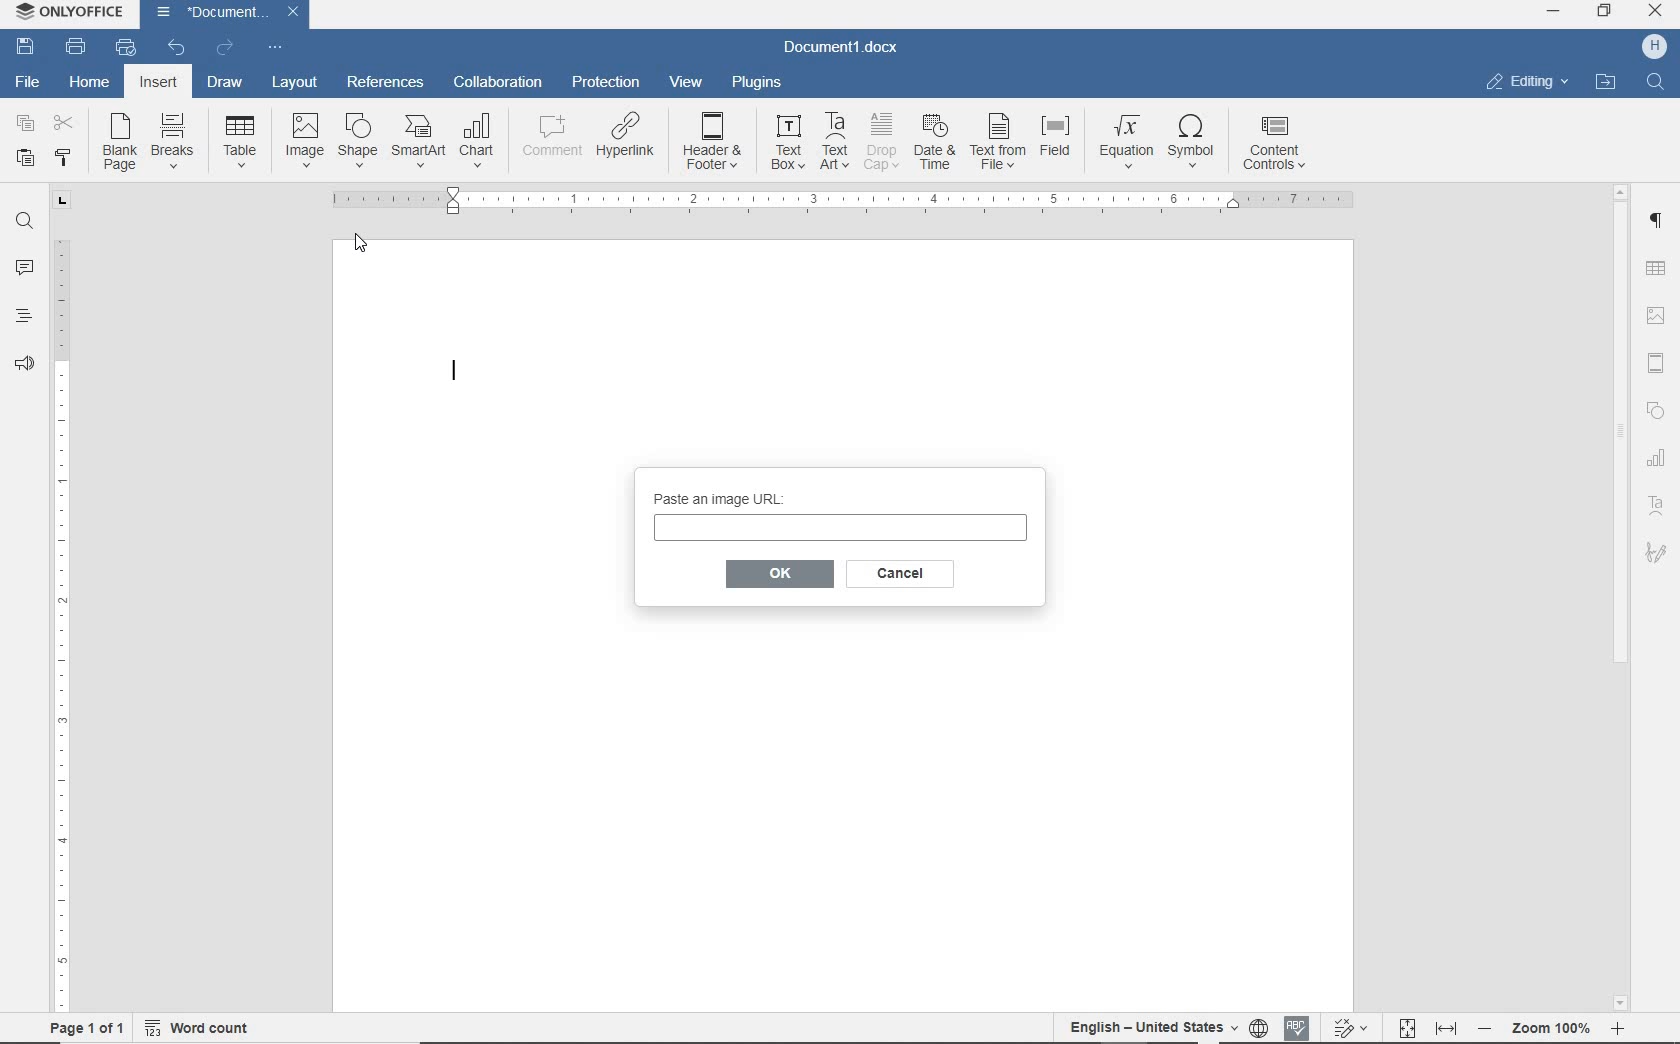 This screenshot has width=1680, height=1044. I want to click on Pointer, so click(359, 245).